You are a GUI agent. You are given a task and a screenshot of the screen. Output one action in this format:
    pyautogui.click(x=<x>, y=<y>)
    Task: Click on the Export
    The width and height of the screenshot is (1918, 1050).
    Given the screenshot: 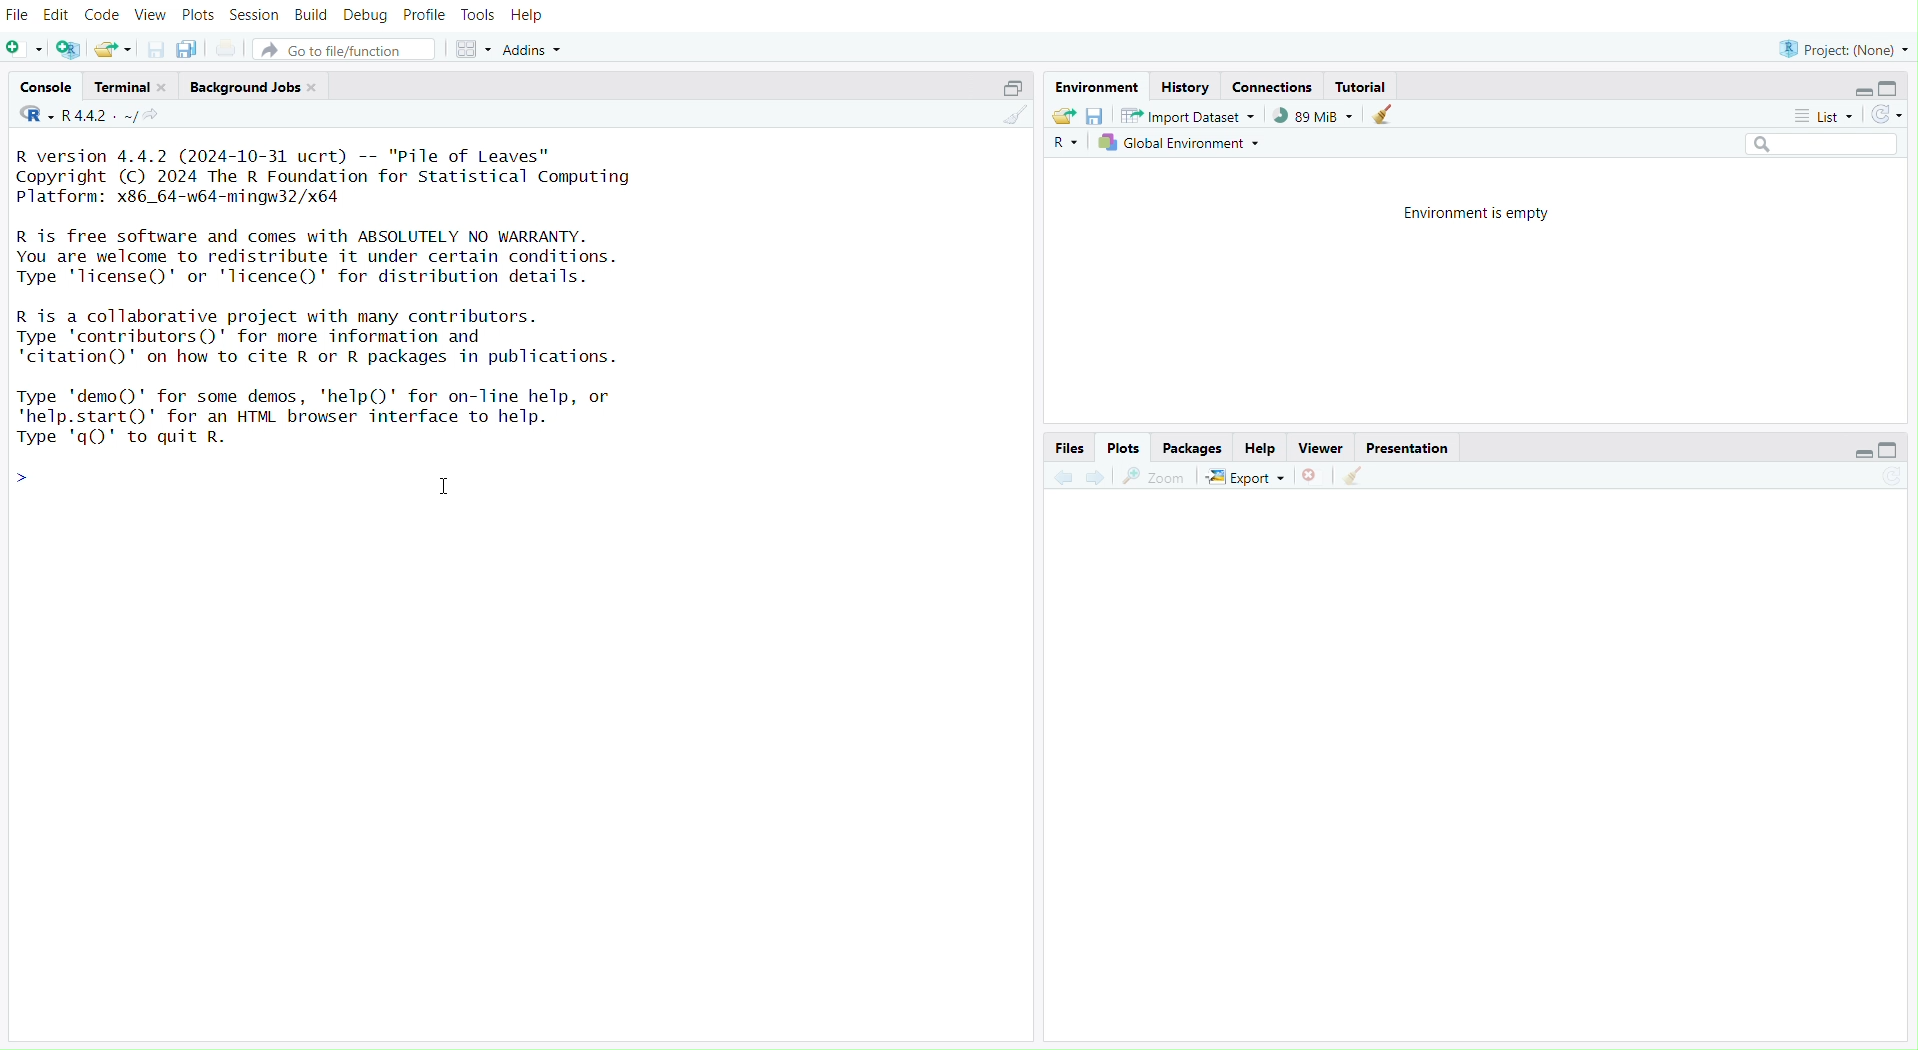 What is the action you would take?
    pyautogui.click(x=1252, y=476)
    